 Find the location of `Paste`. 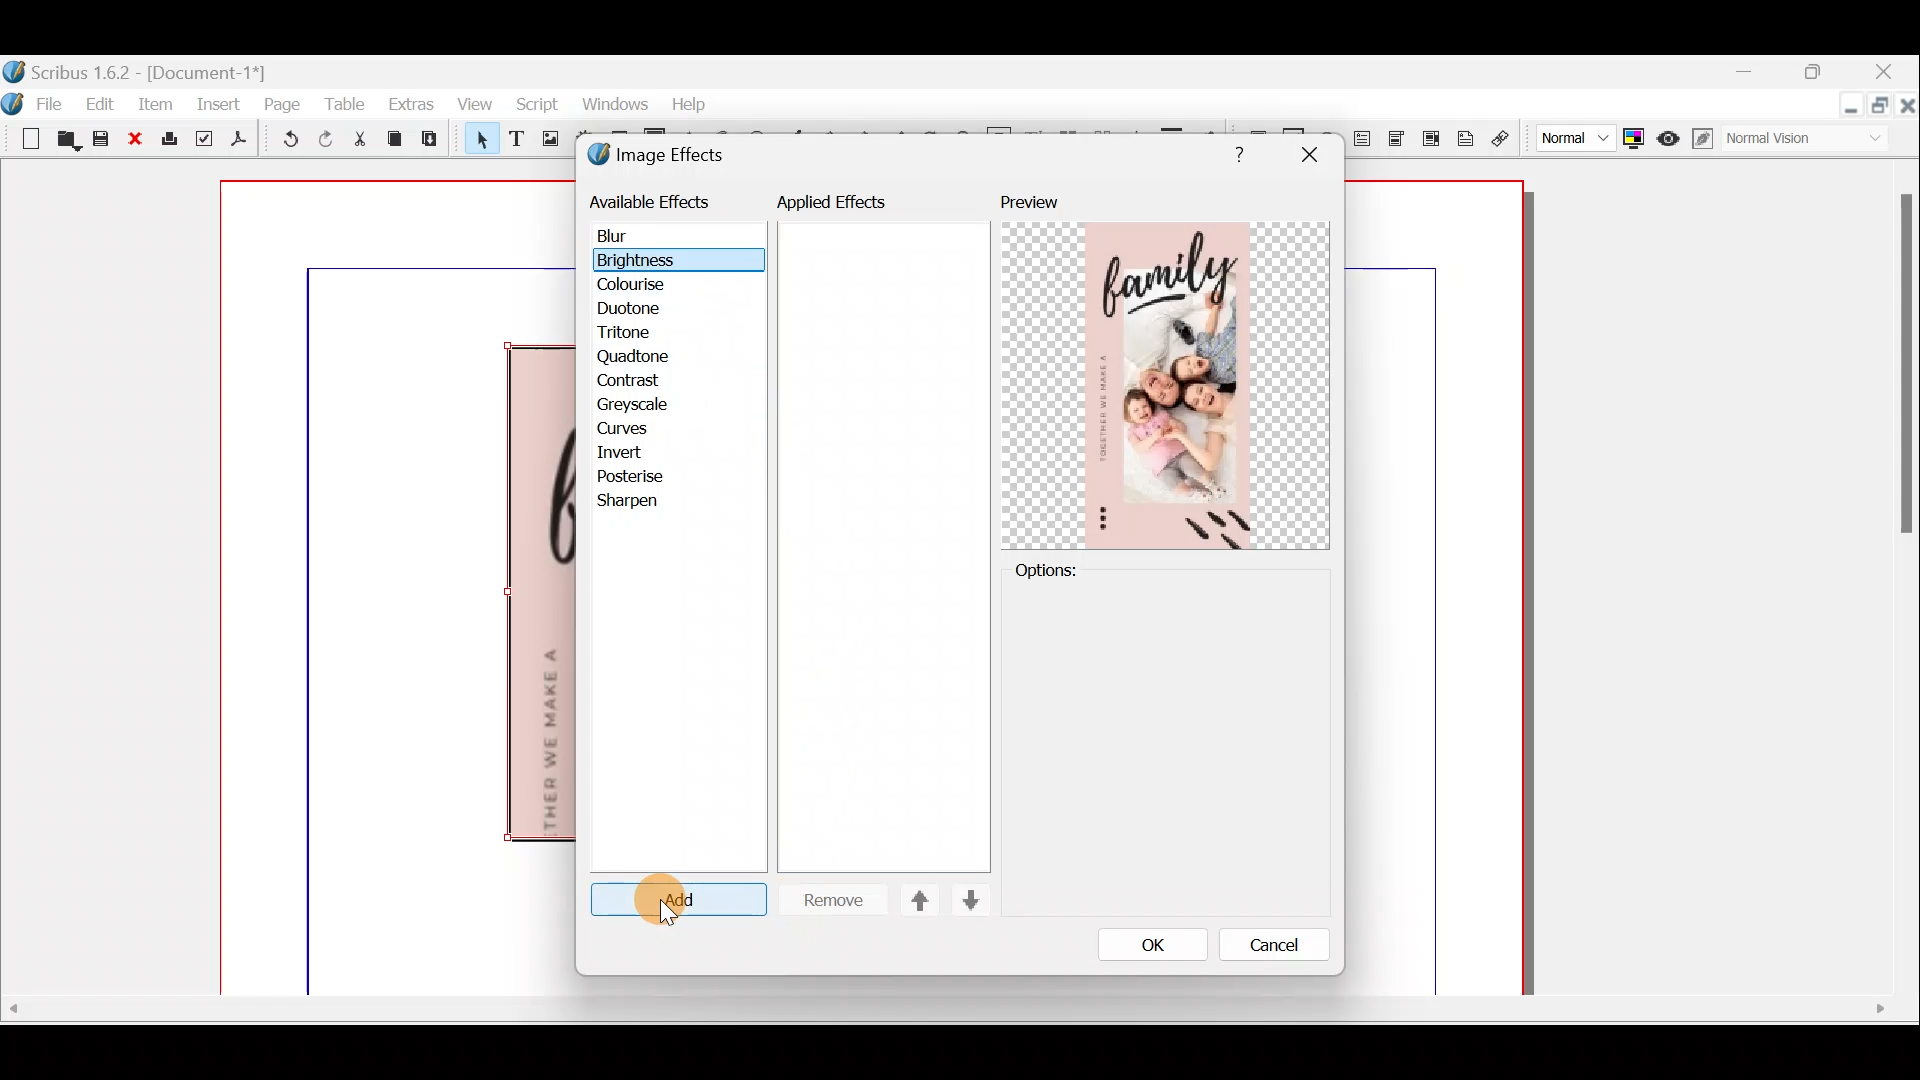

Paste is located at coordinates (434, 141).